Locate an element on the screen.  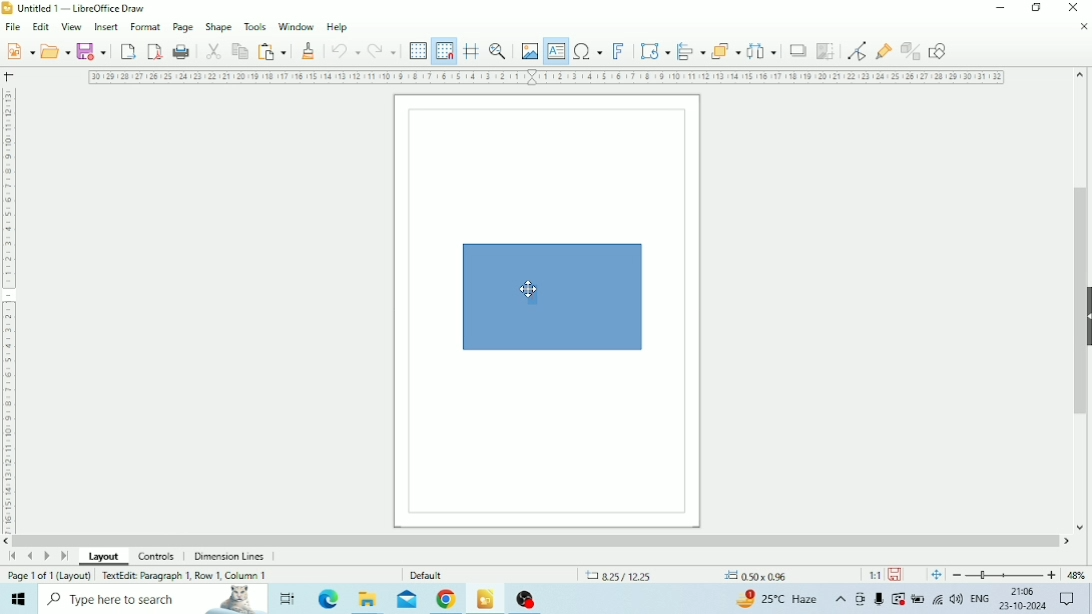
Insert Image is located at coordinates (529, 52).